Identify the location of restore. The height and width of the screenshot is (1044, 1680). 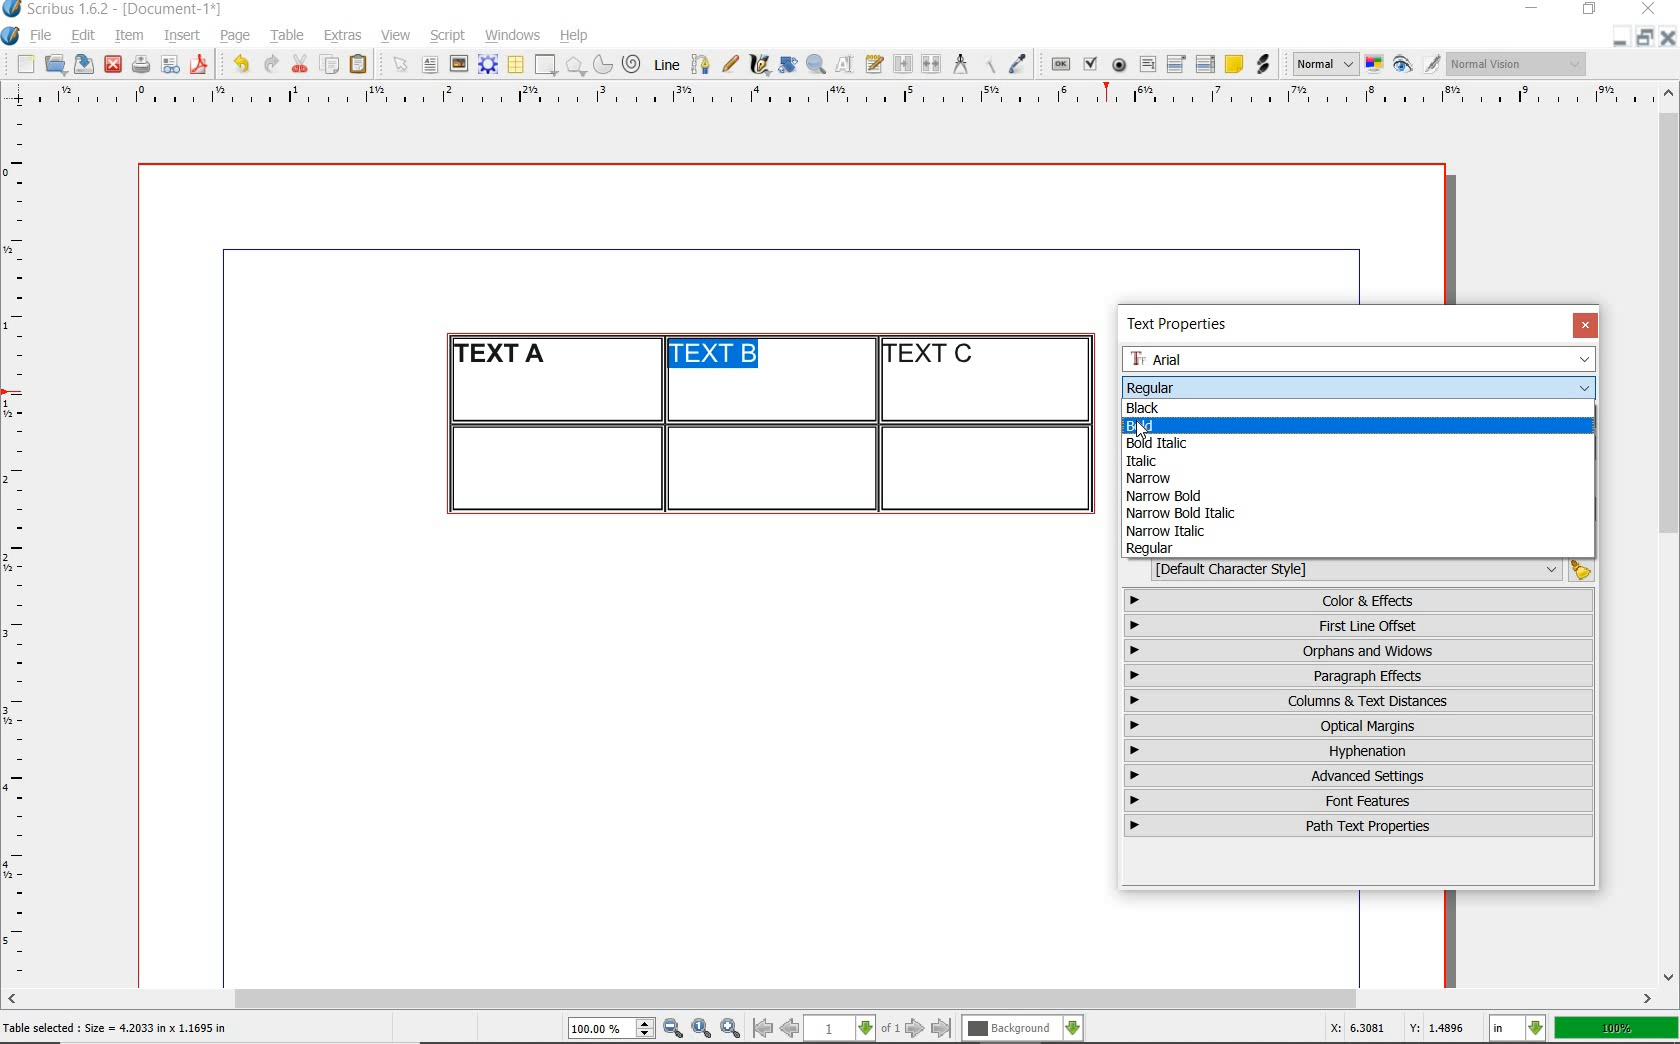
(1590, 10).